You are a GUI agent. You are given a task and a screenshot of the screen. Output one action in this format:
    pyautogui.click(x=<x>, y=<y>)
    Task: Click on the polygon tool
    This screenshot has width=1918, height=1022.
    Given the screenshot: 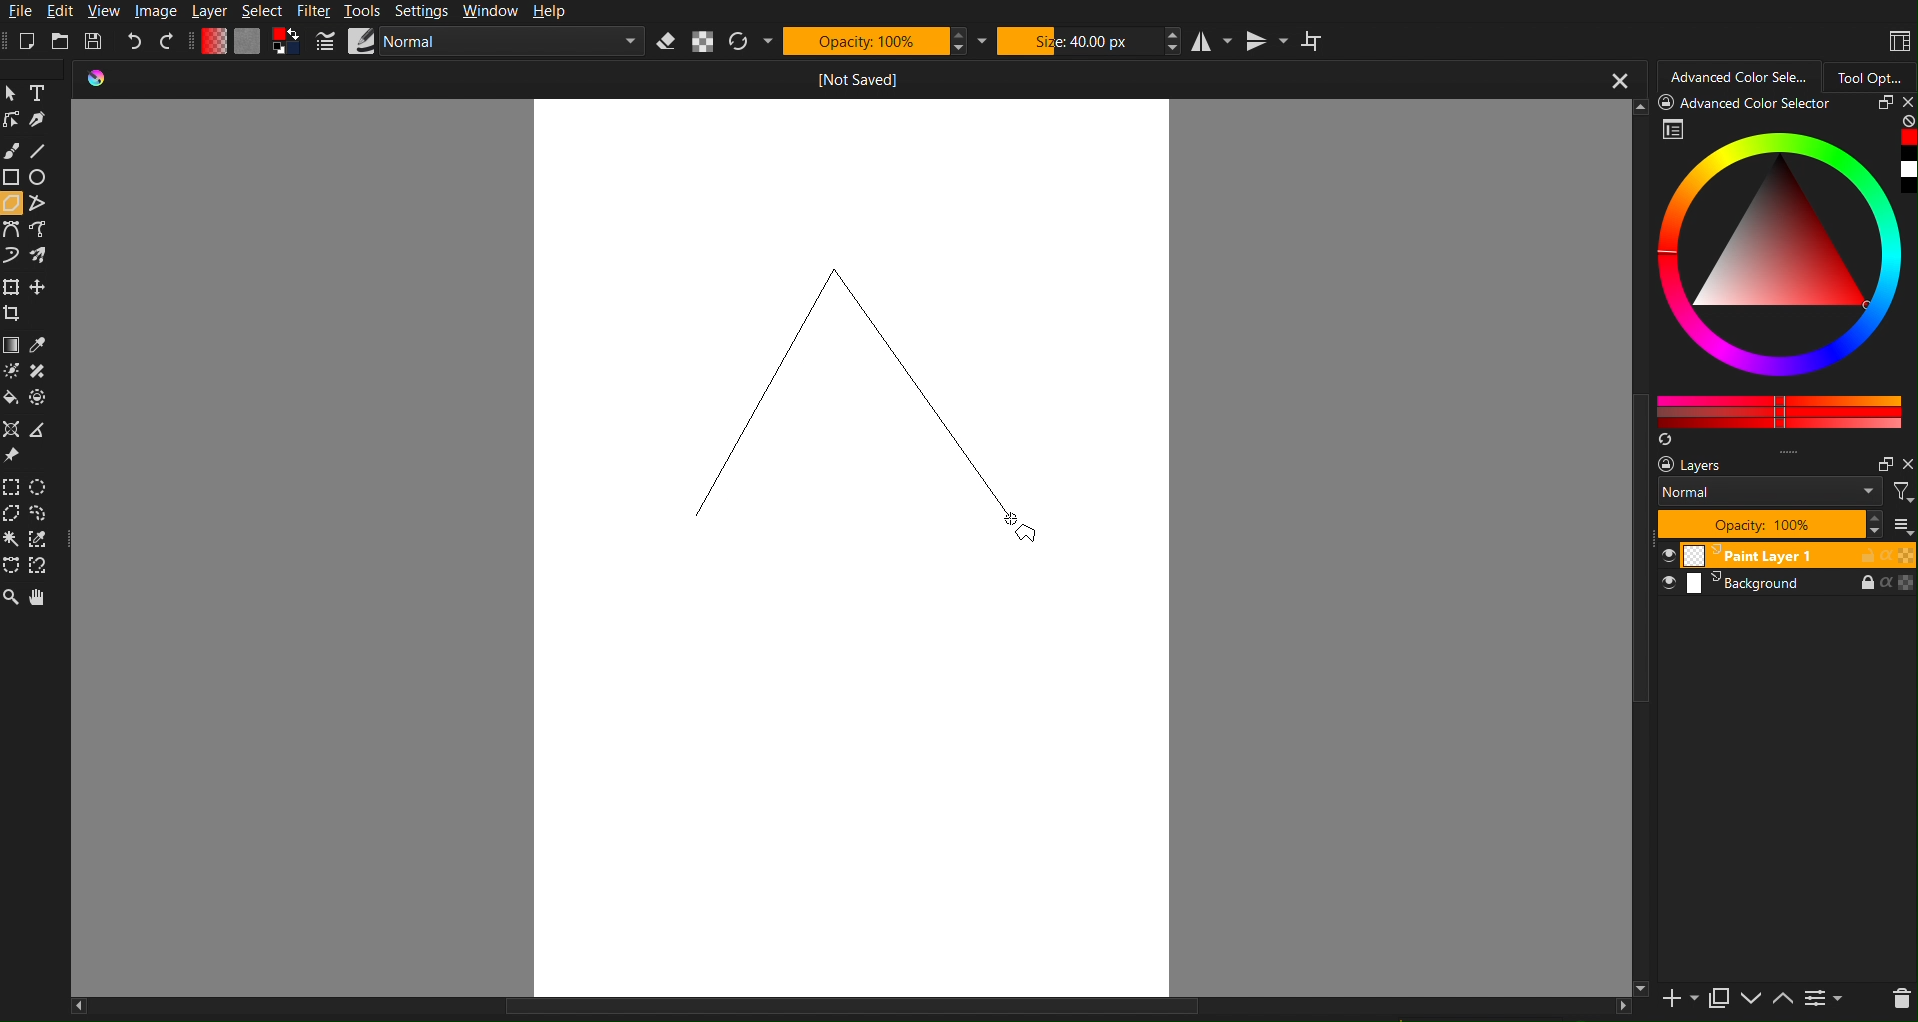 What is the action you would take?
    pyautogui.click(x=13, y=202)
    